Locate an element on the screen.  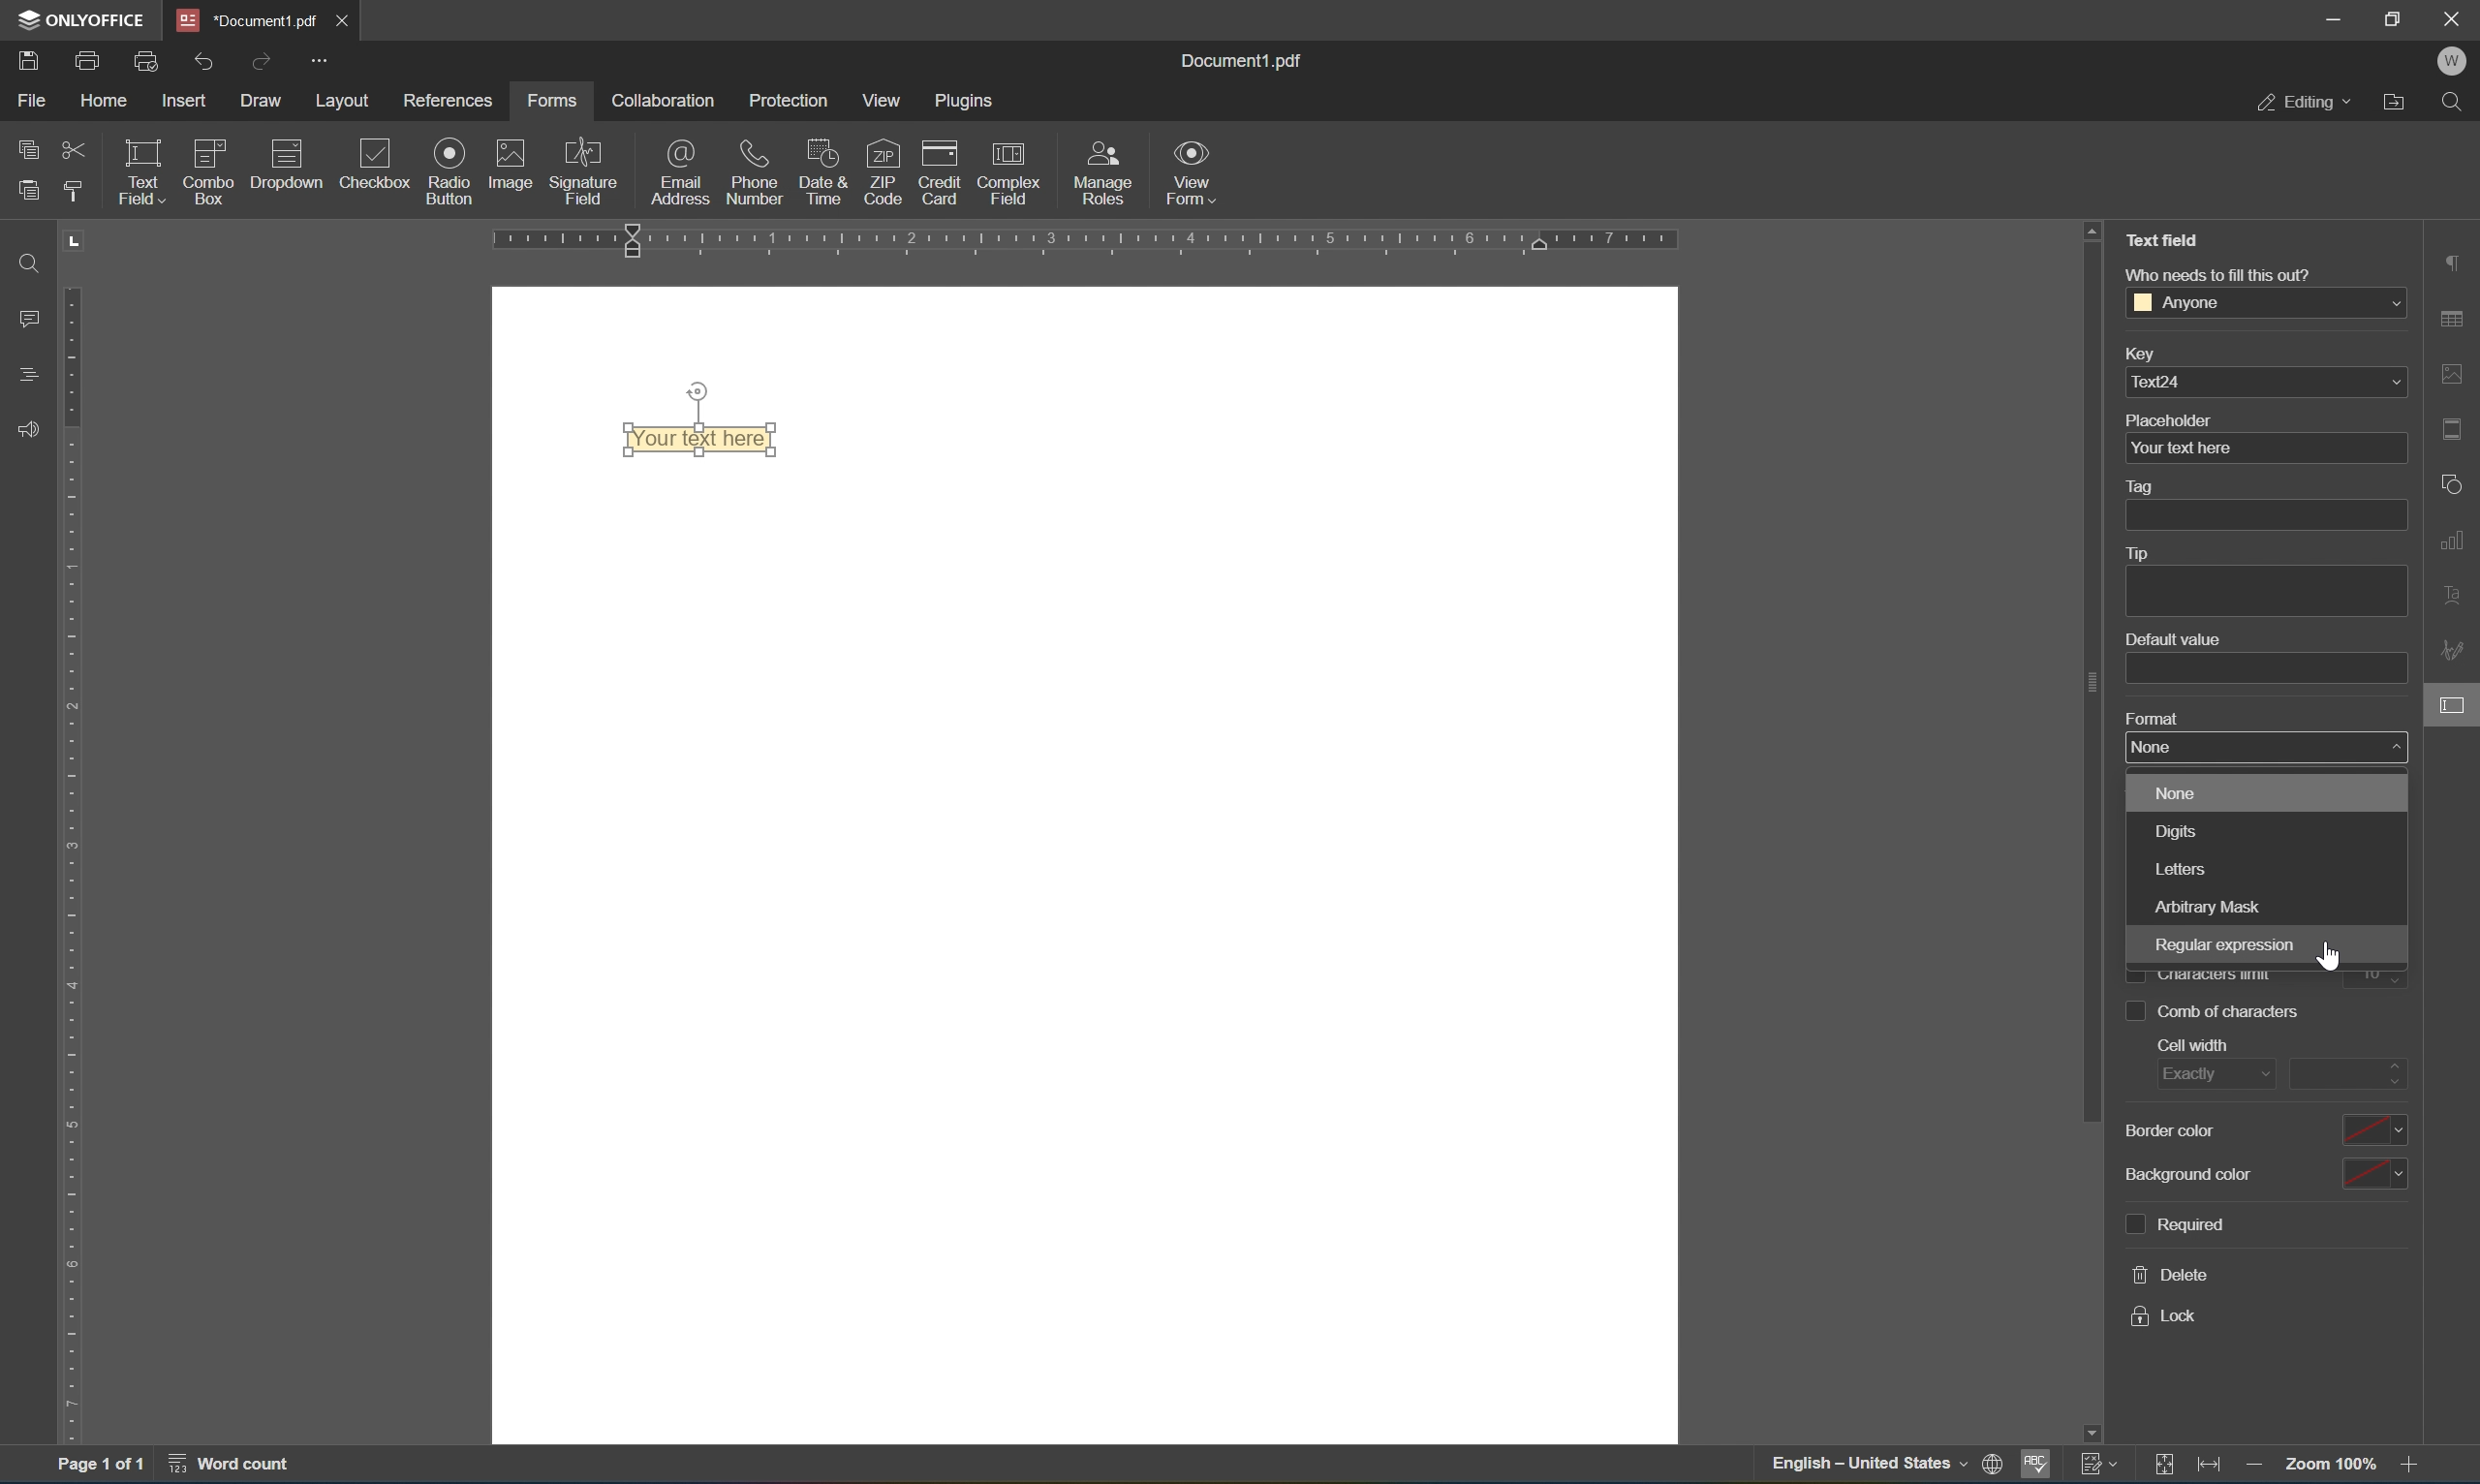
tag is located at coordinates (2144, 488).